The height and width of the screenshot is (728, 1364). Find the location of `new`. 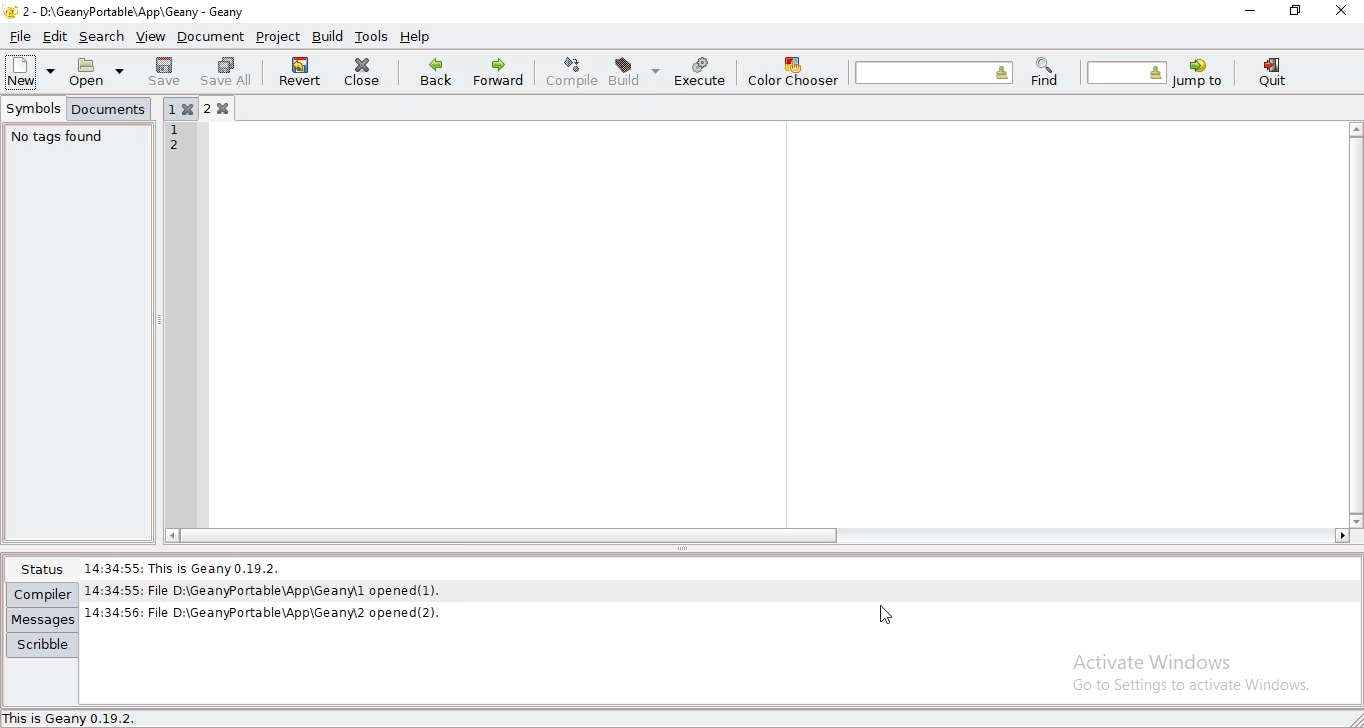

new is located at coordinates (24, 70).